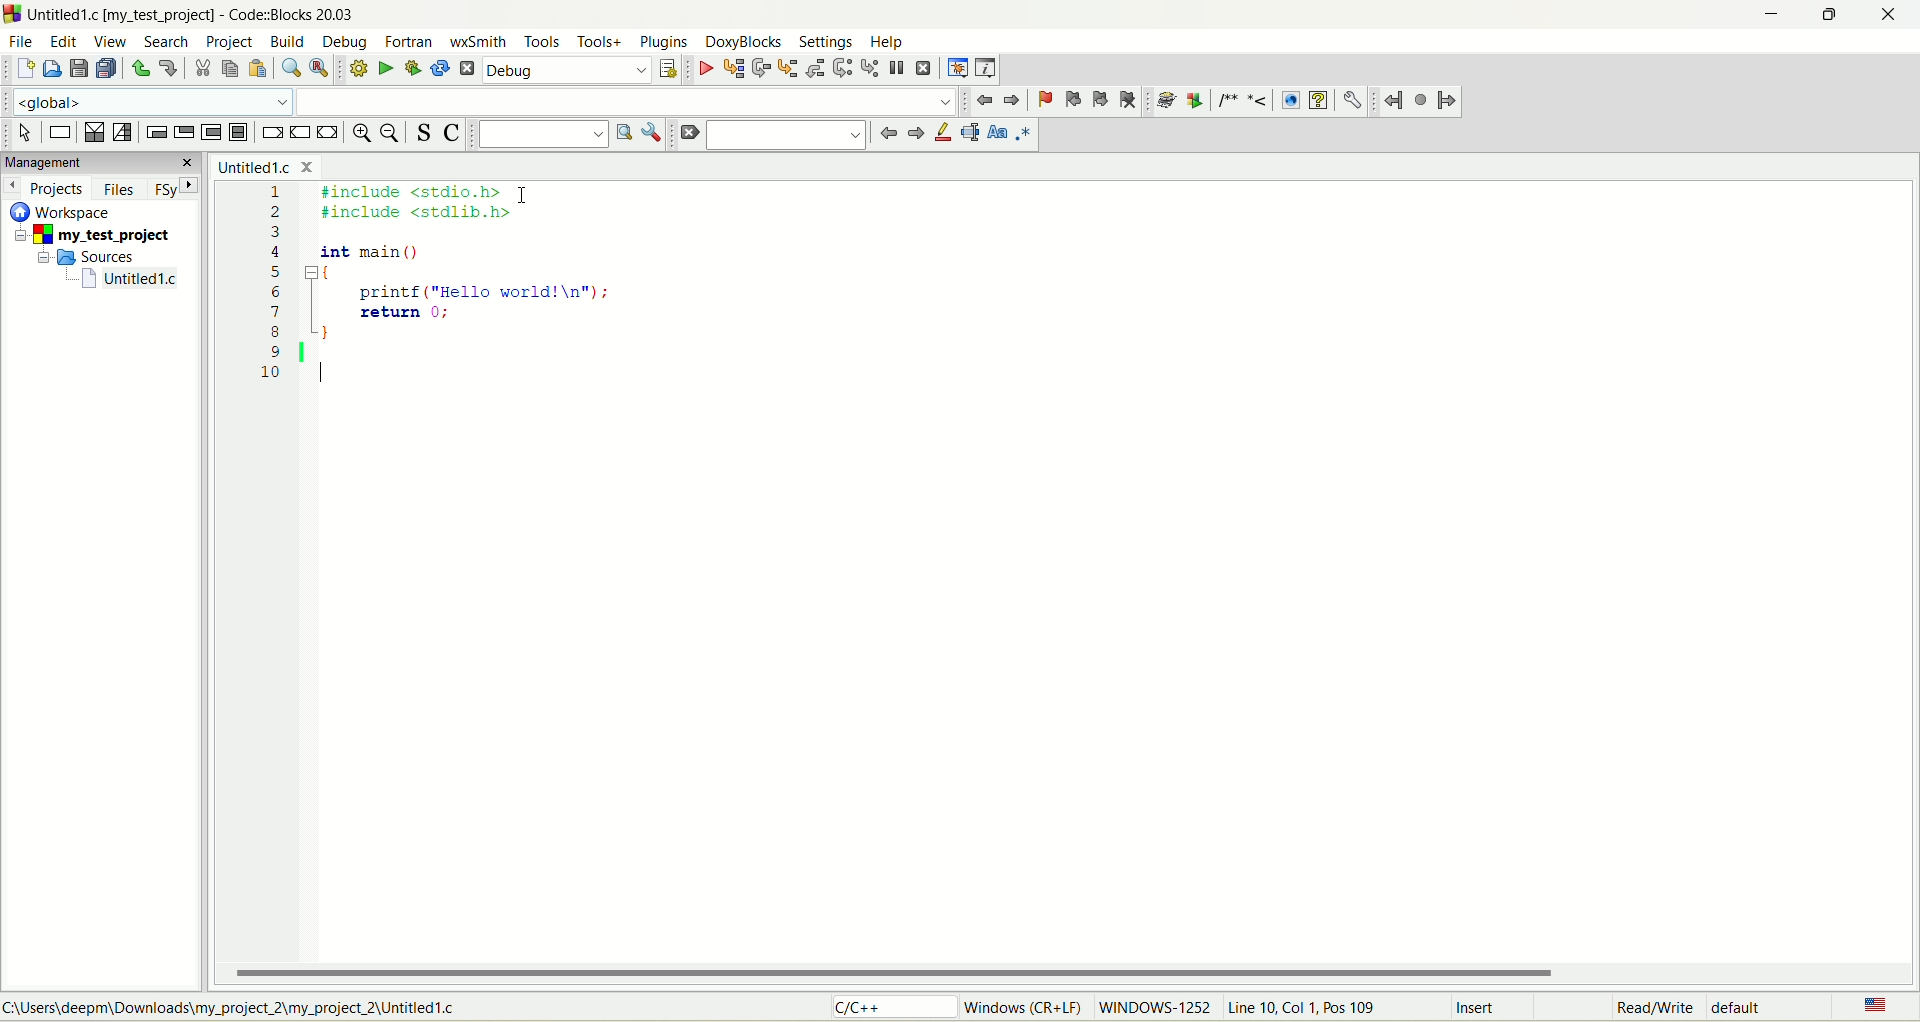 This screenshot has height=1022, width=1920. Describe the element at coordinates (141, 68) in the screenshot. I see `undo` at that location.